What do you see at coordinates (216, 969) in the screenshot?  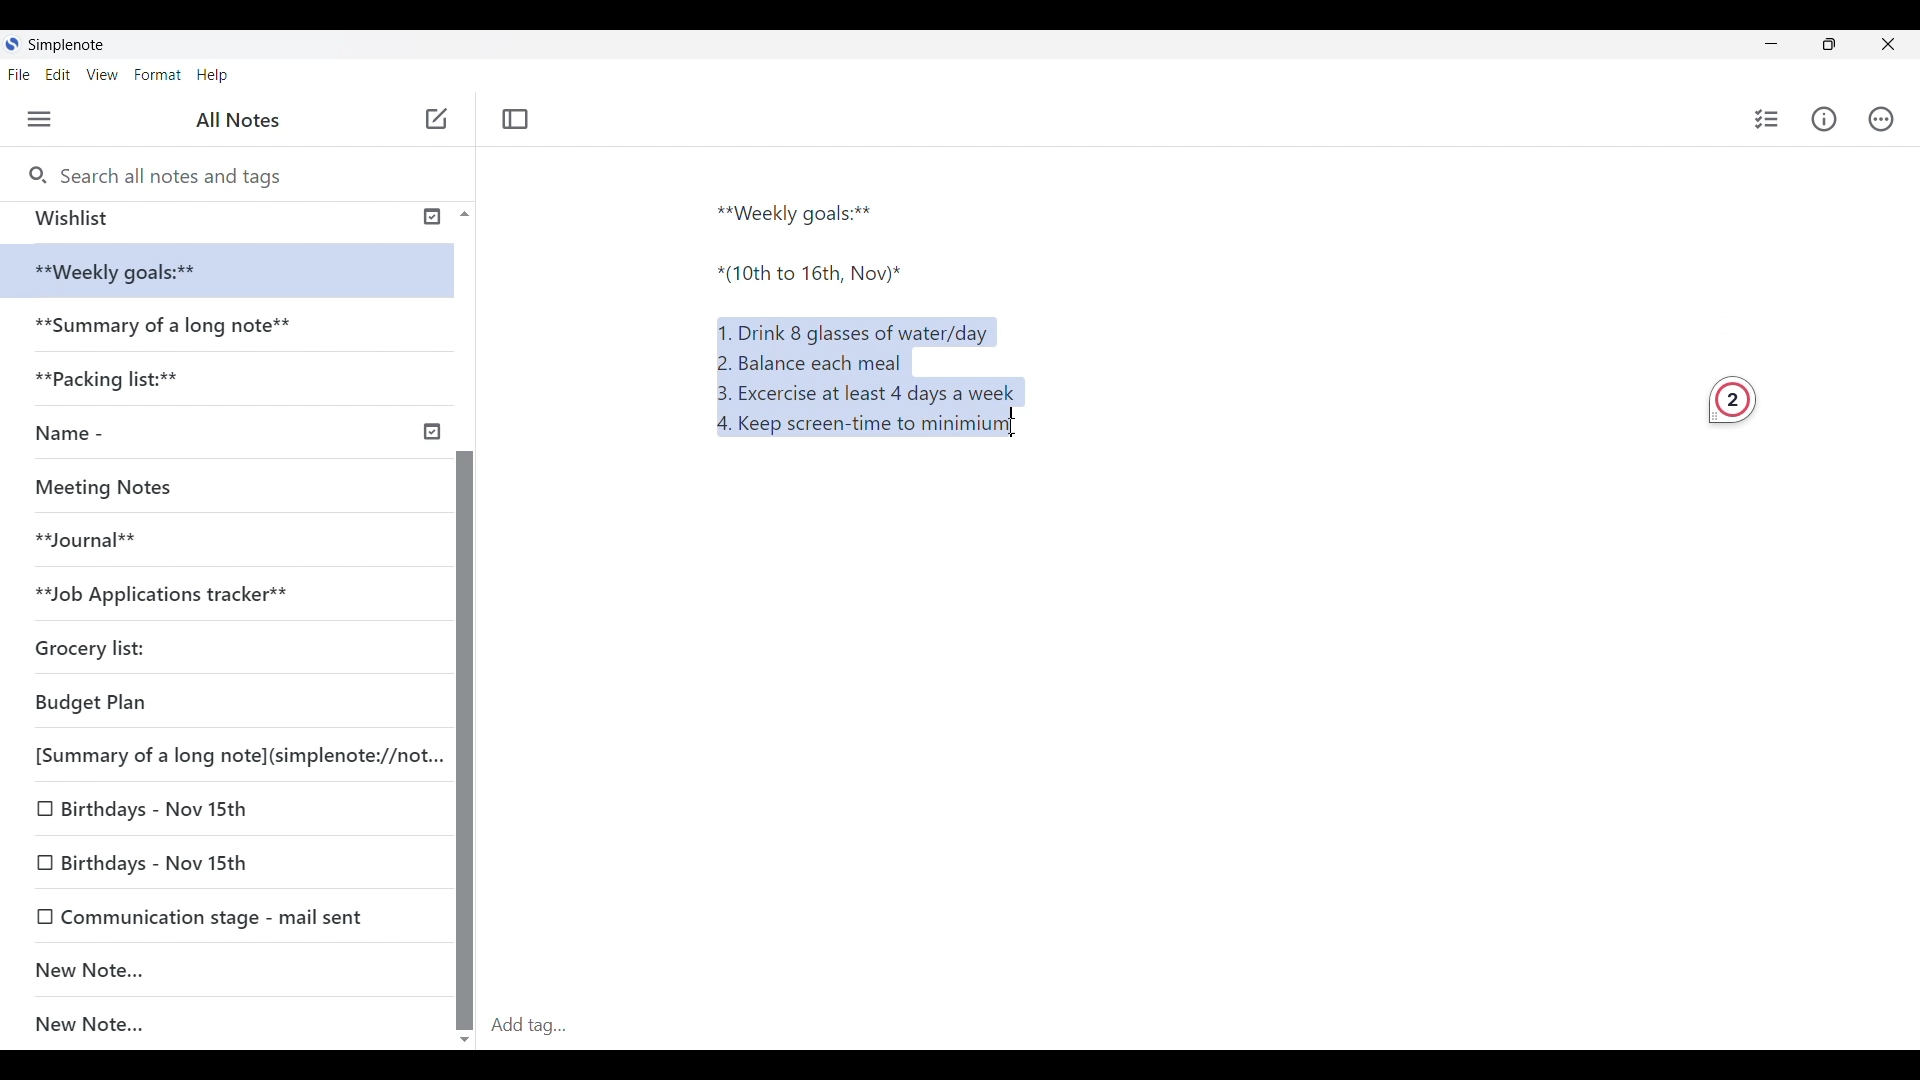 I see `New note` at bounding box center [216, 969].